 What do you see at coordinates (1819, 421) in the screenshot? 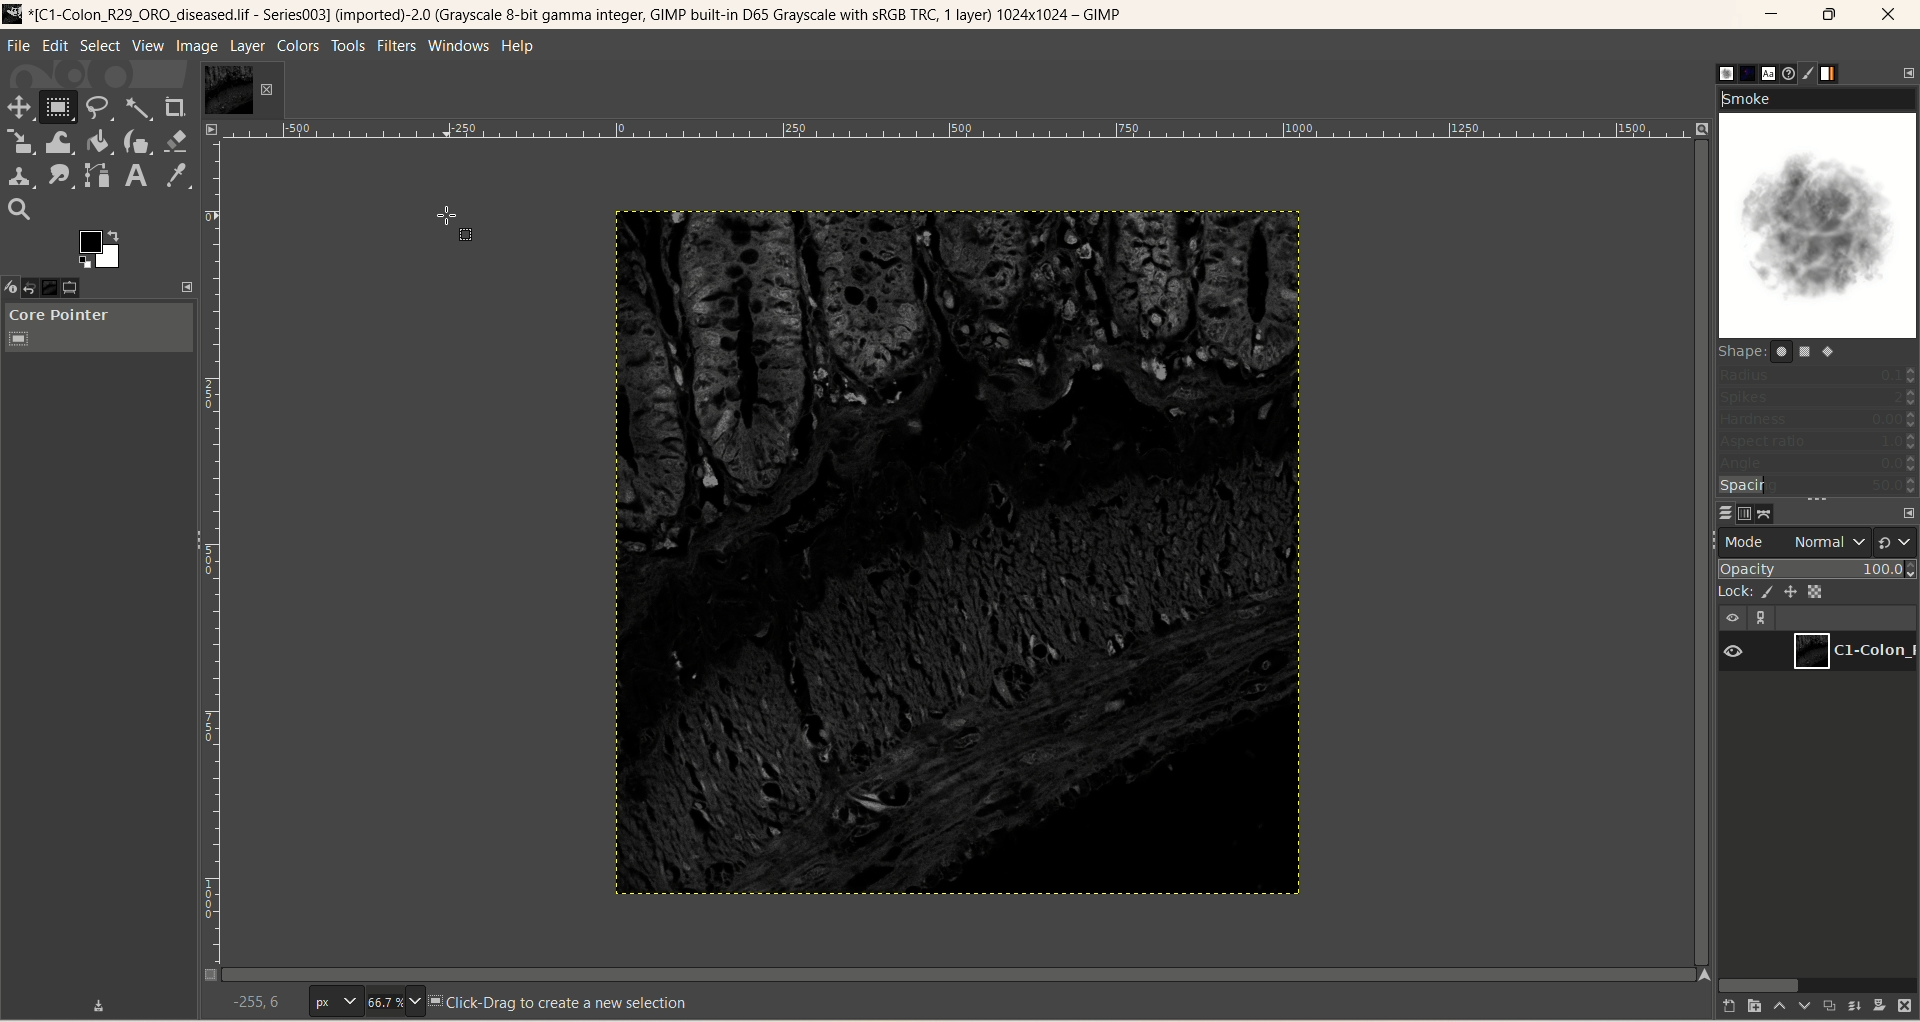
I see `hardness` at bounding box center [1819, 421].